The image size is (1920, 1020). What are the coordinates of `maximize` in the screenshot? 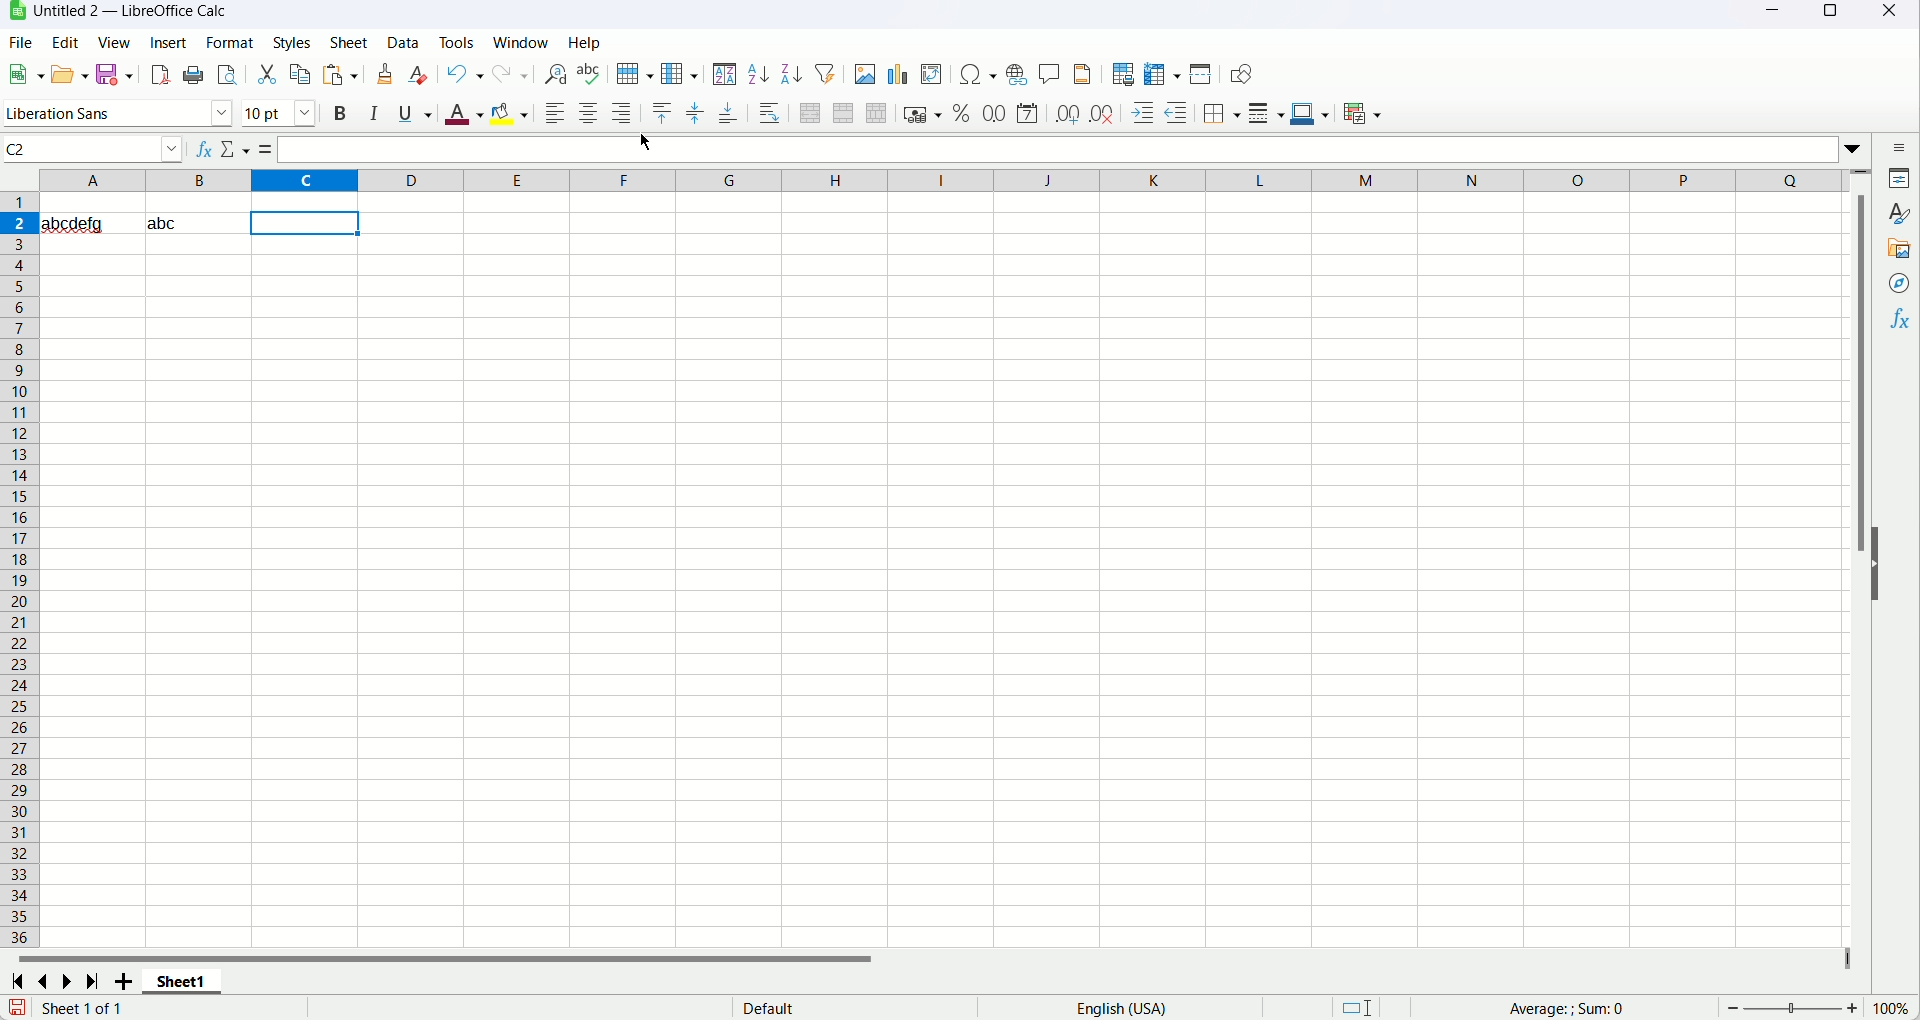 It's located at (1826, 12).